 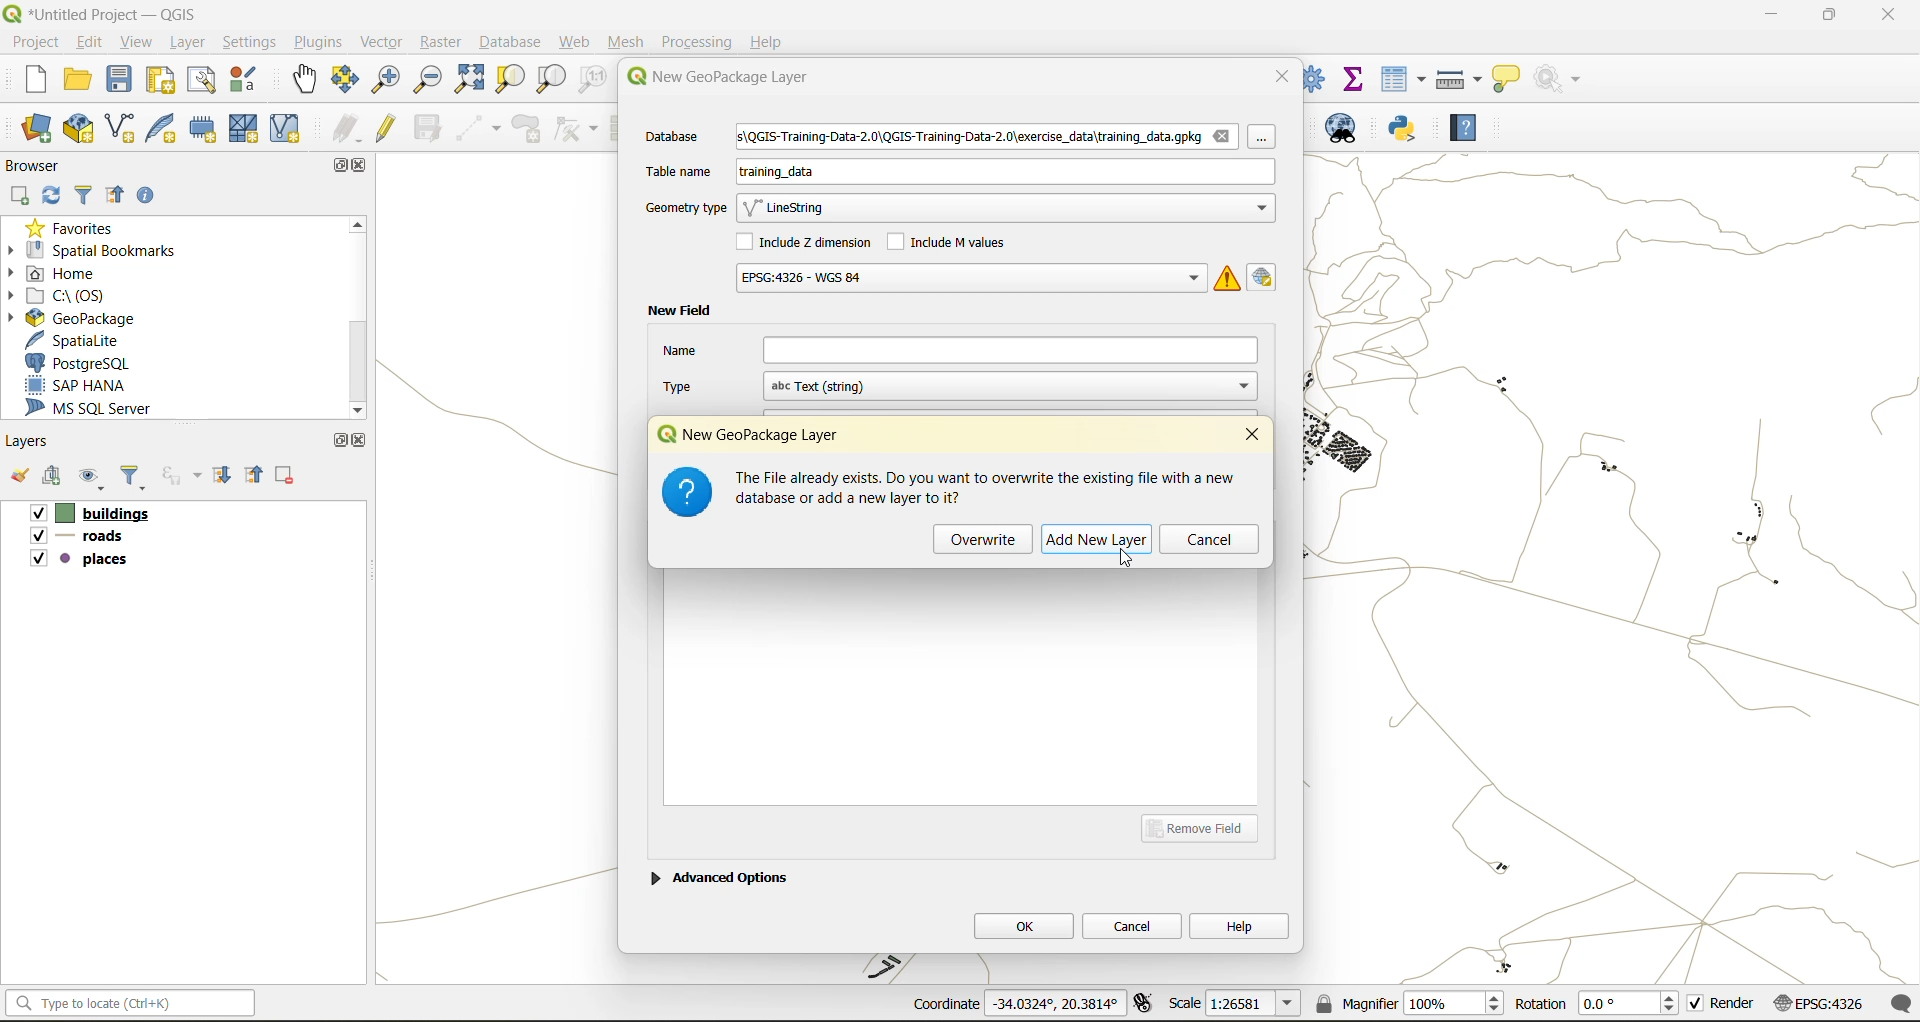 What do you see at coordinates (777, 175) in the screenshot?
I see `training_data` at bounding box center [777, 175].